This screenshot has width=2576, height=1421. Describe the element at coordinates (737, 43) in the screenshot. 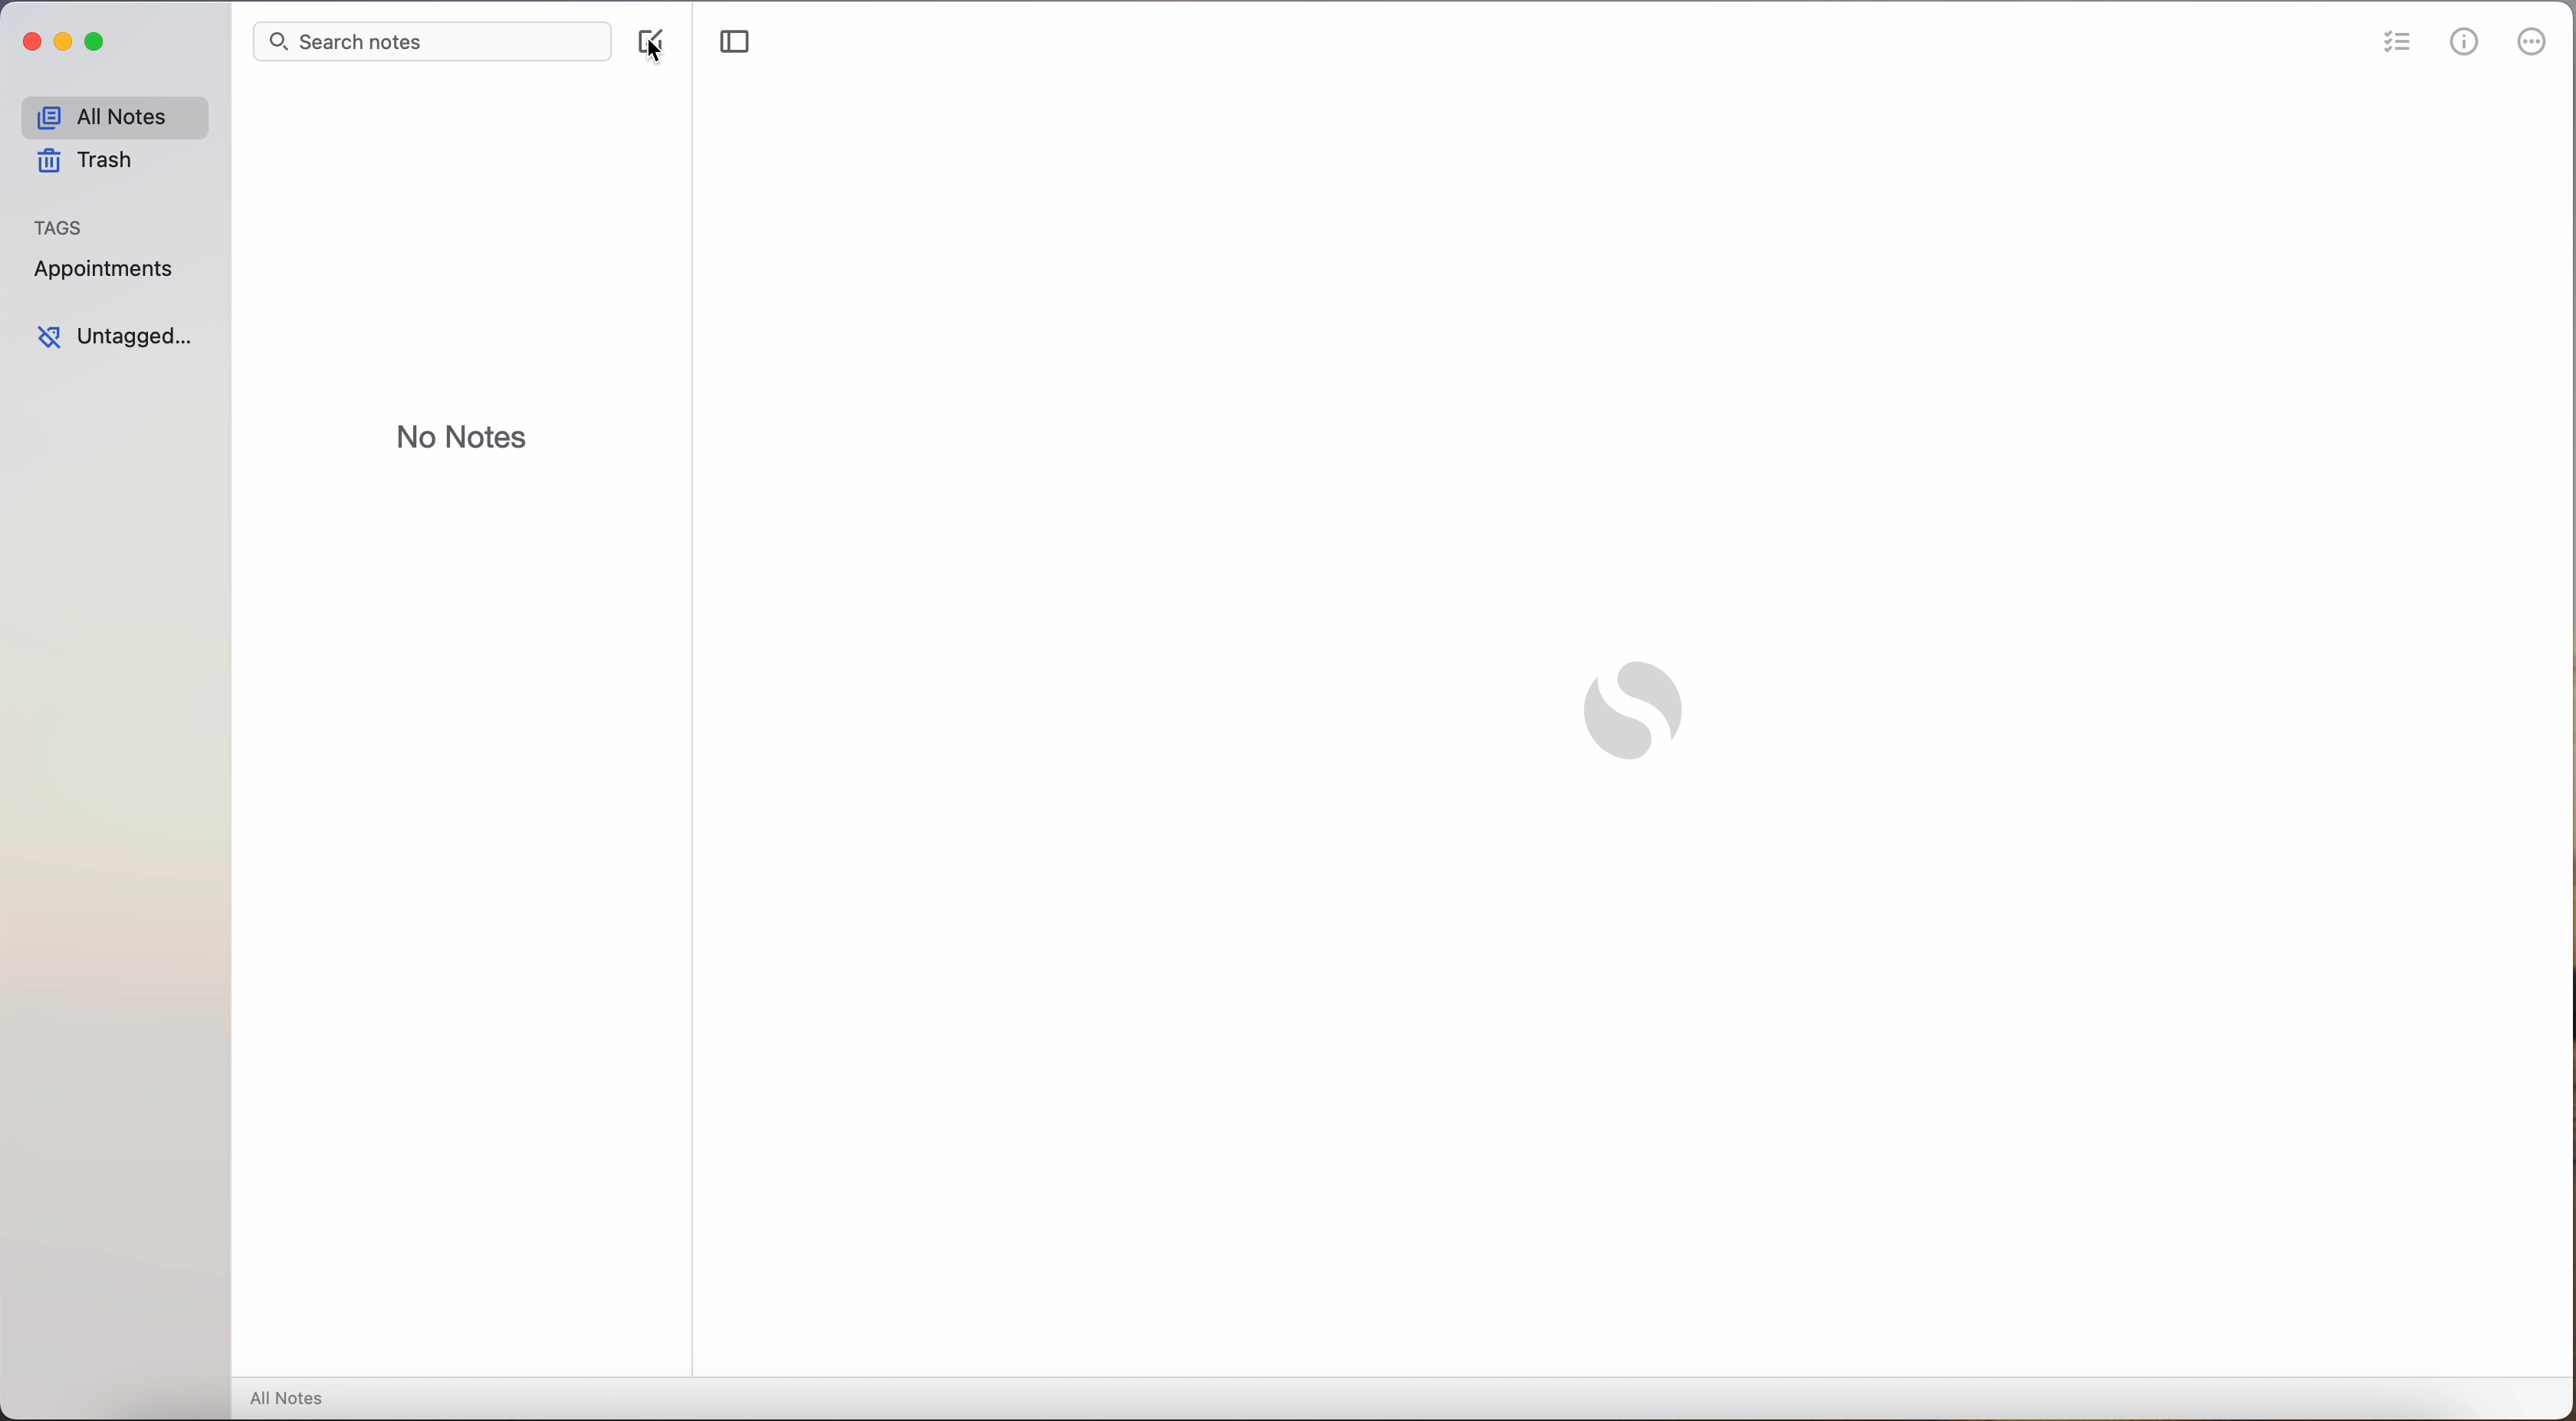

I see `toggle sidebar` at that location.